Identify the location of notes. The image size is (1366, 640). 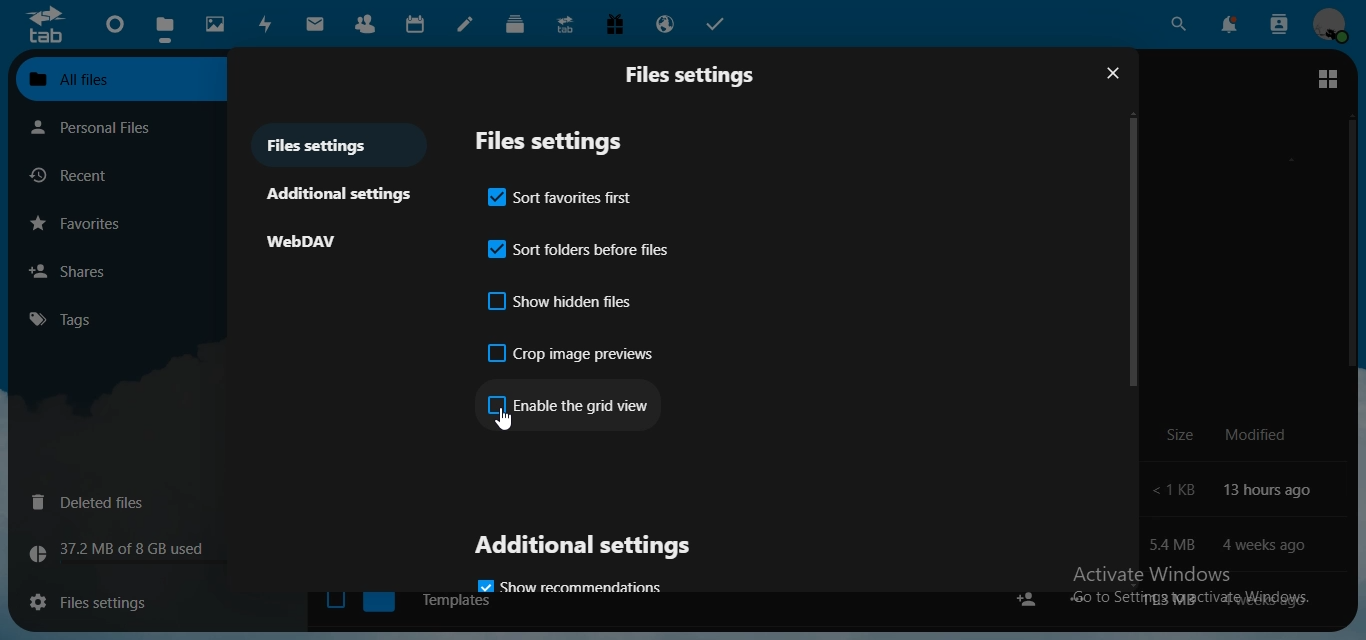
(467, 23).